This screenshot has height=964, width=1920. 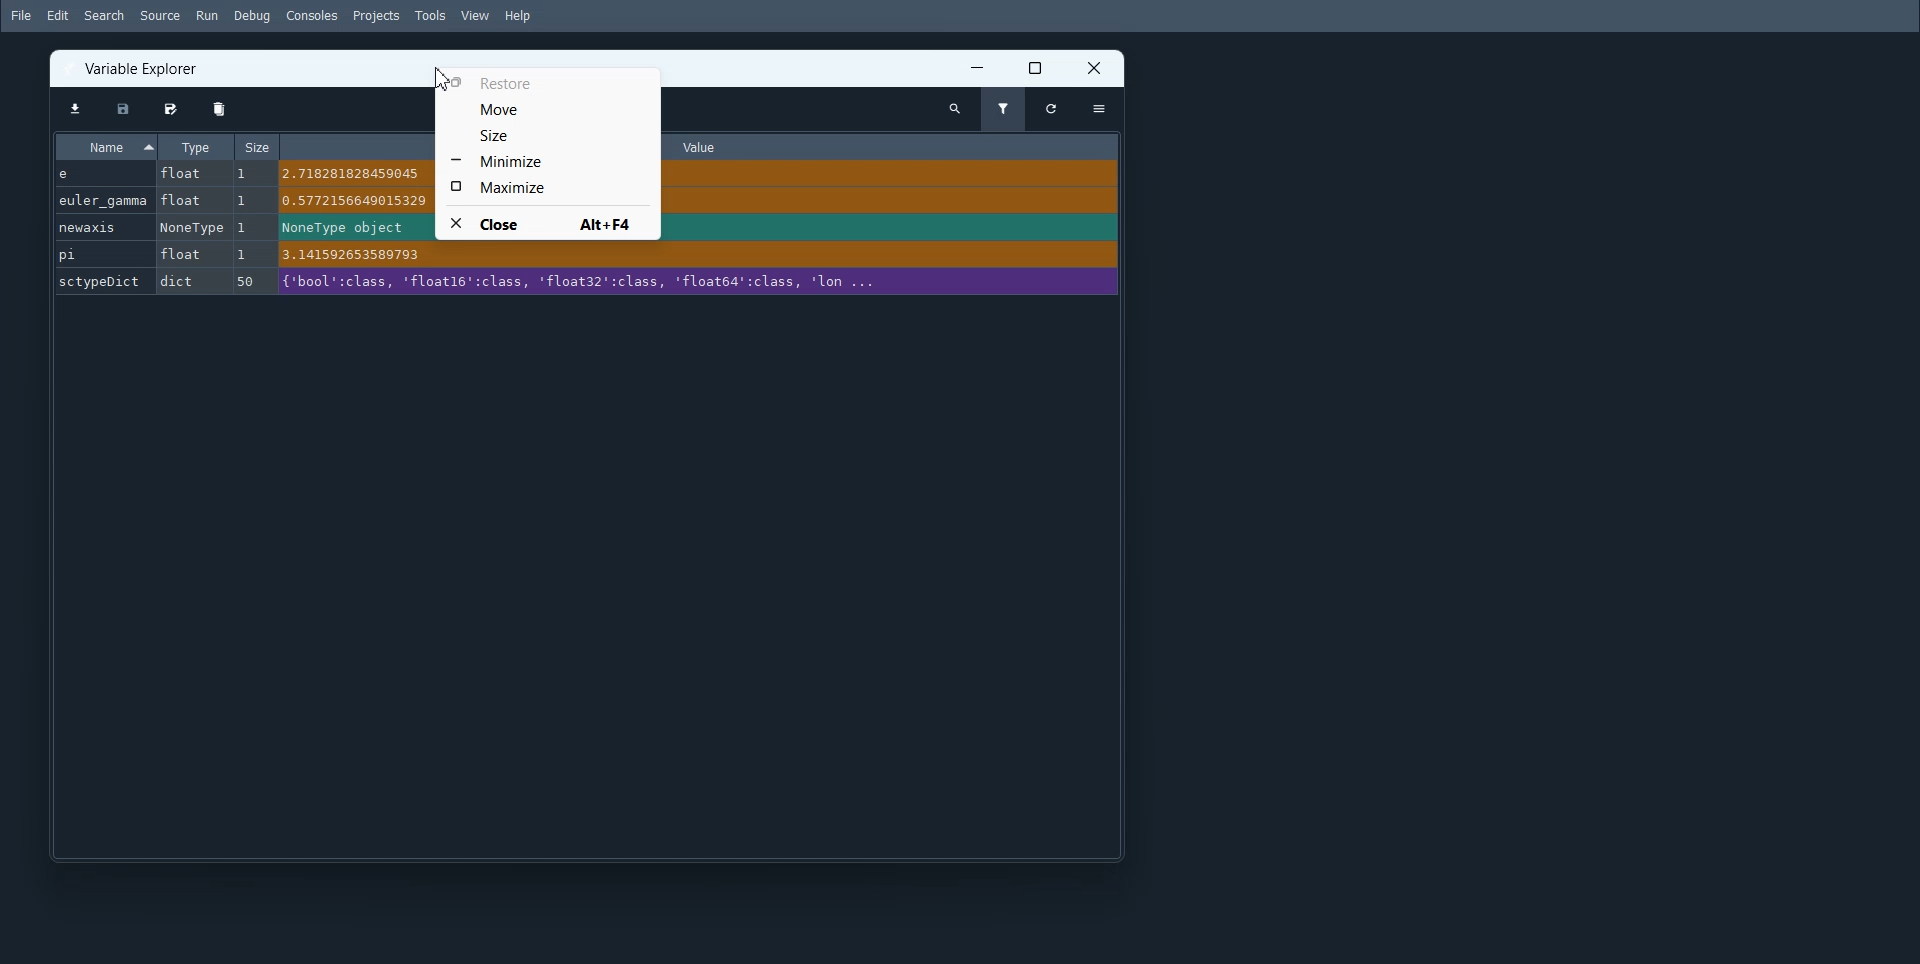 I want to click on Options, so click(x=1099, y=109).